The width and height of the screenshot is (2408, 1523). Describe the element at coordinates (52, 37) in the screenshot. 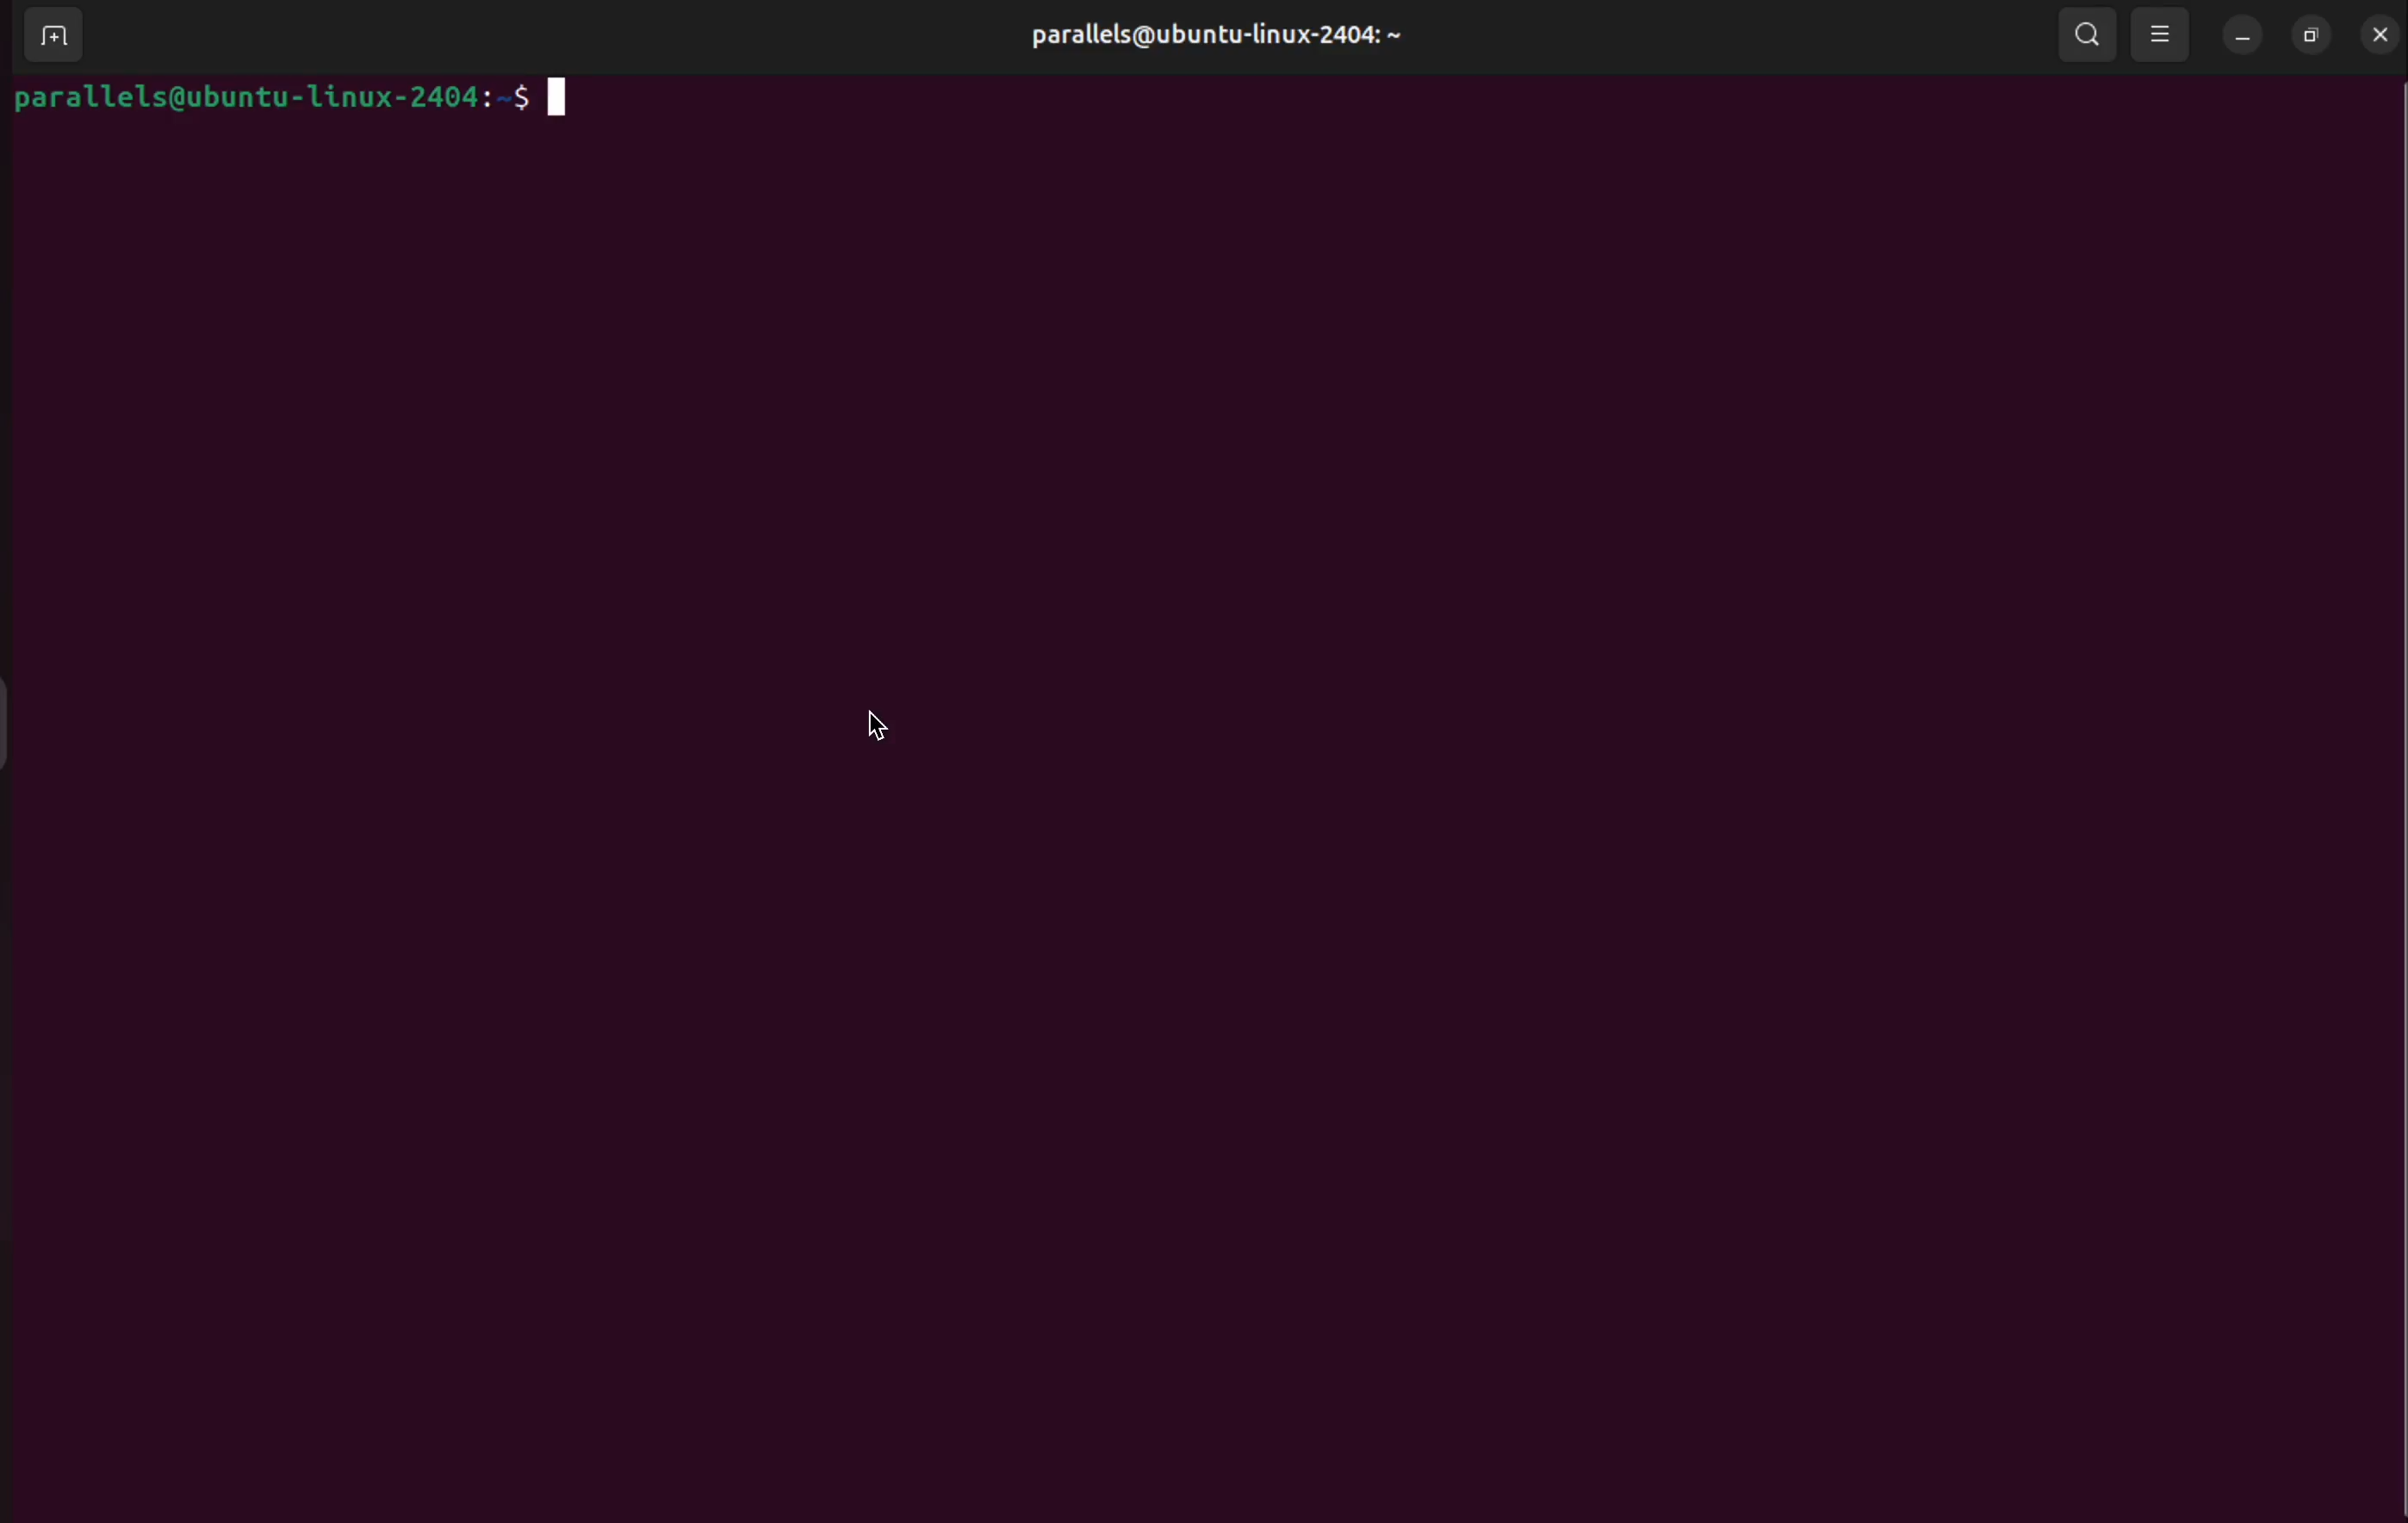

I see `add terminal` at that location.